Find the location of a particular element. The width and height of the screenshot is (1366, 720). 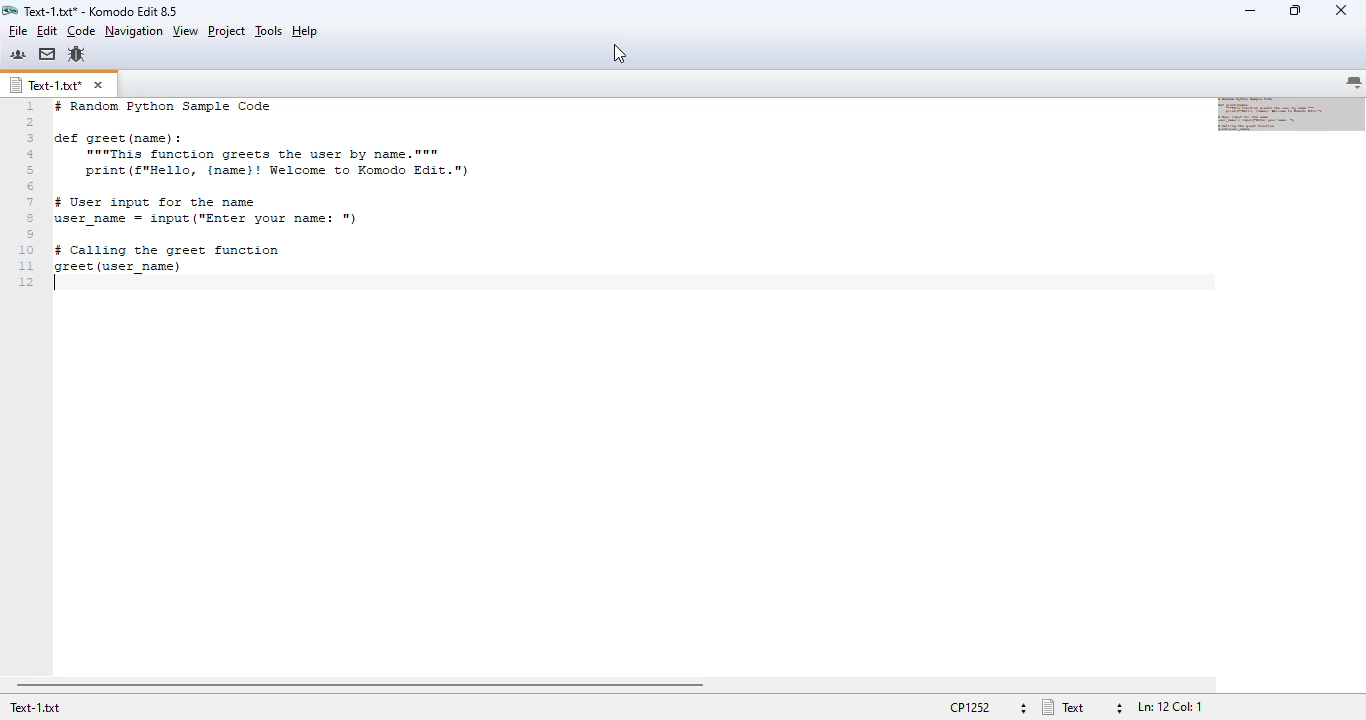

close is located at coordinates (1341, 10).